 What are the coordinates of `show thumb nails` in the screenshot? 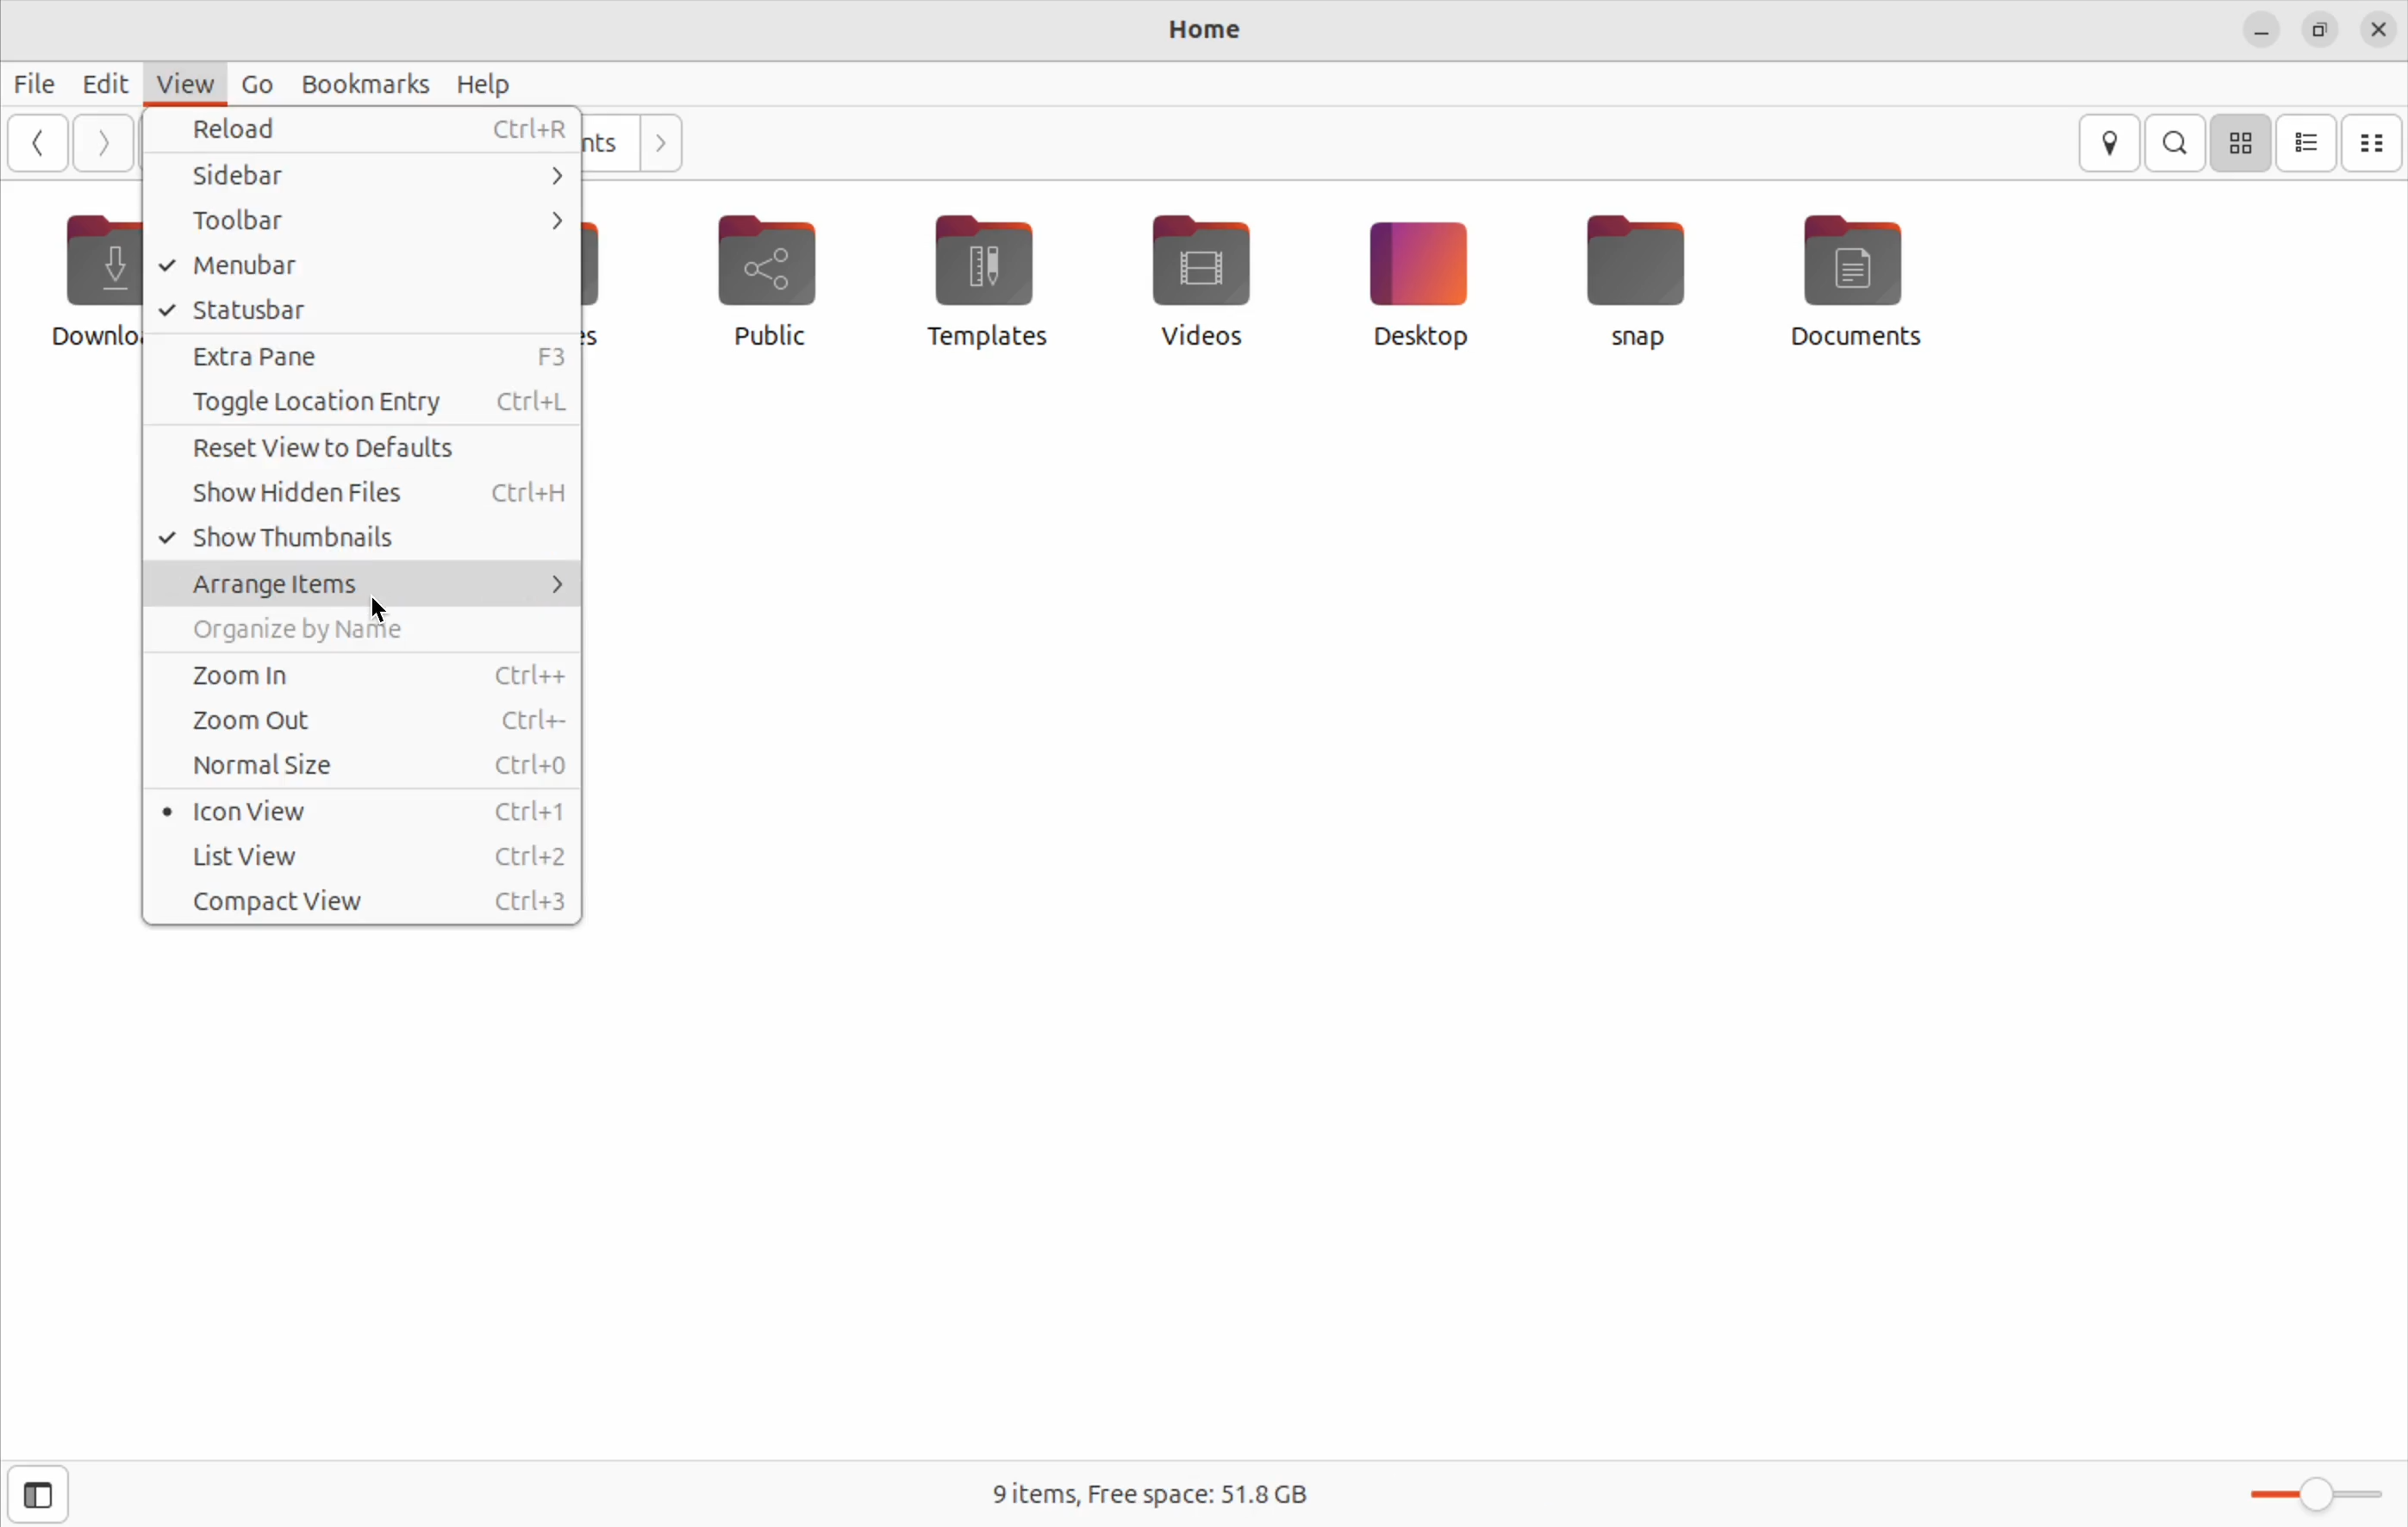 It's located at (363, 541).